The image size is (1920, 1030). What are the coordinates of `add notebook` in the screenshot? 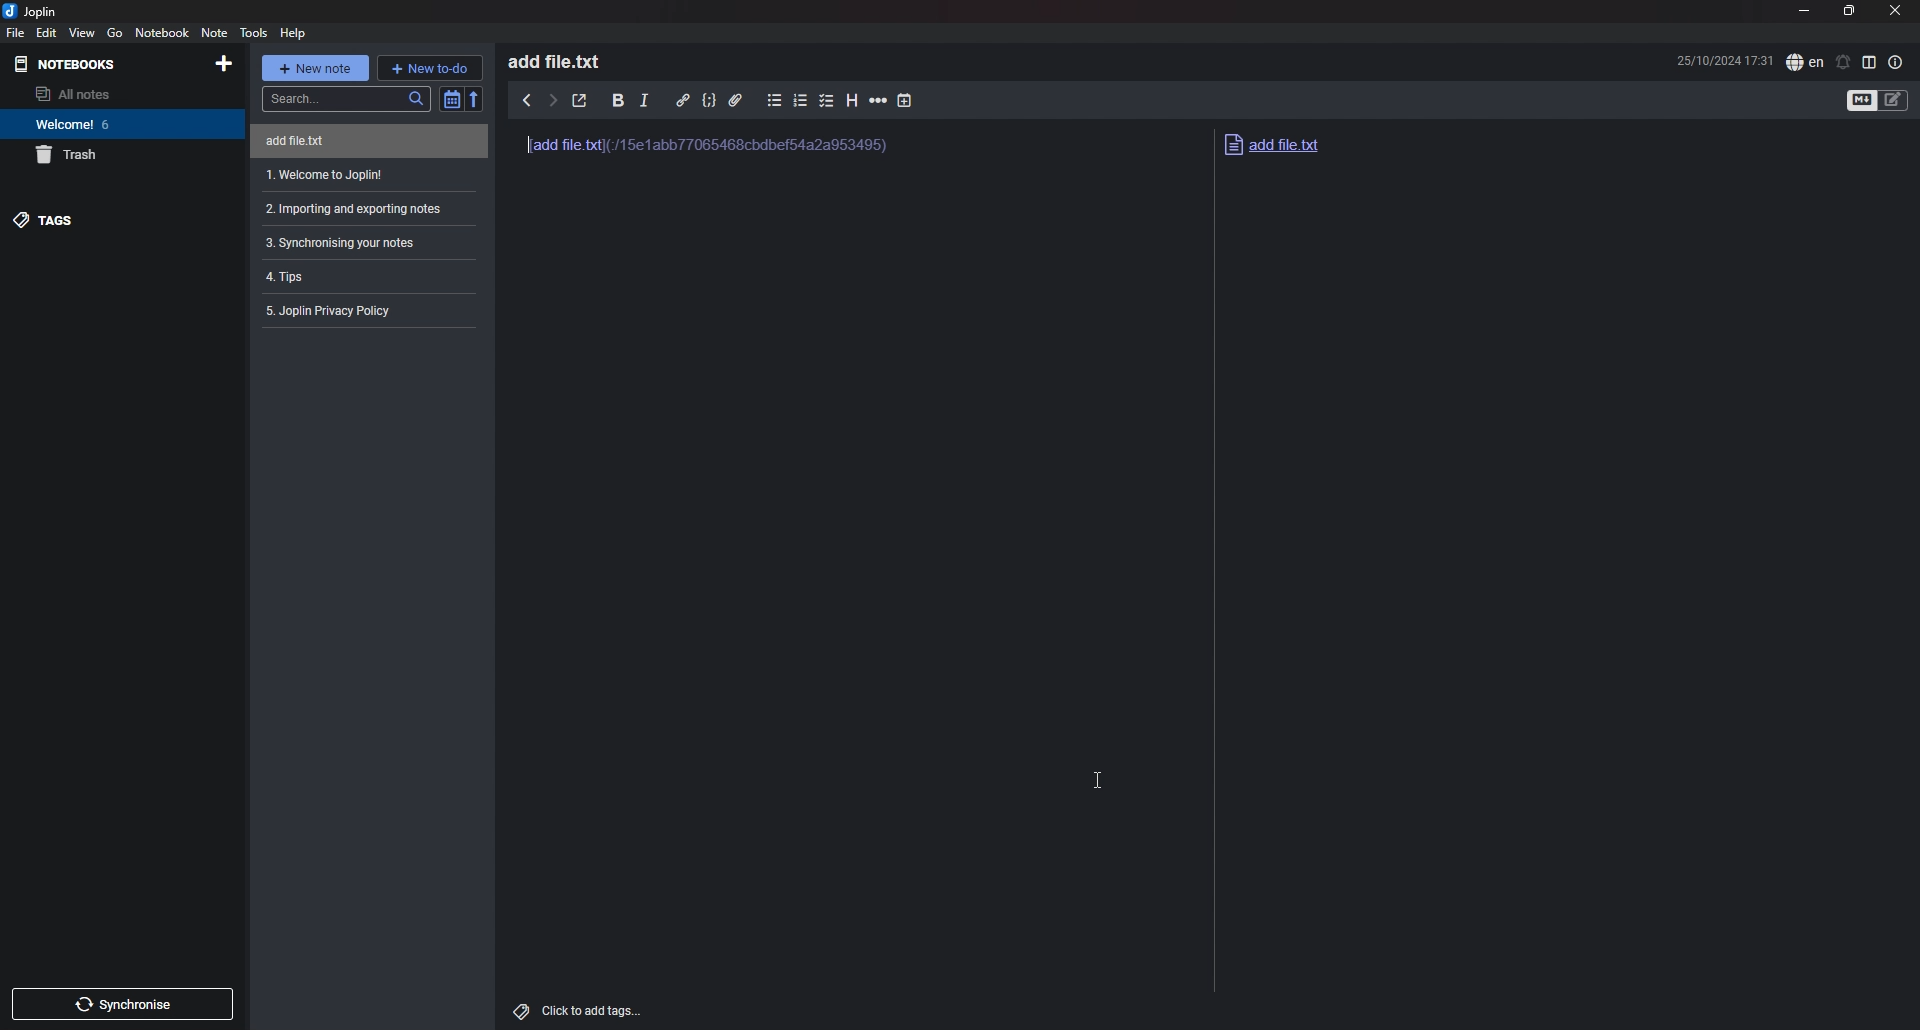 It's located at (224, 64).